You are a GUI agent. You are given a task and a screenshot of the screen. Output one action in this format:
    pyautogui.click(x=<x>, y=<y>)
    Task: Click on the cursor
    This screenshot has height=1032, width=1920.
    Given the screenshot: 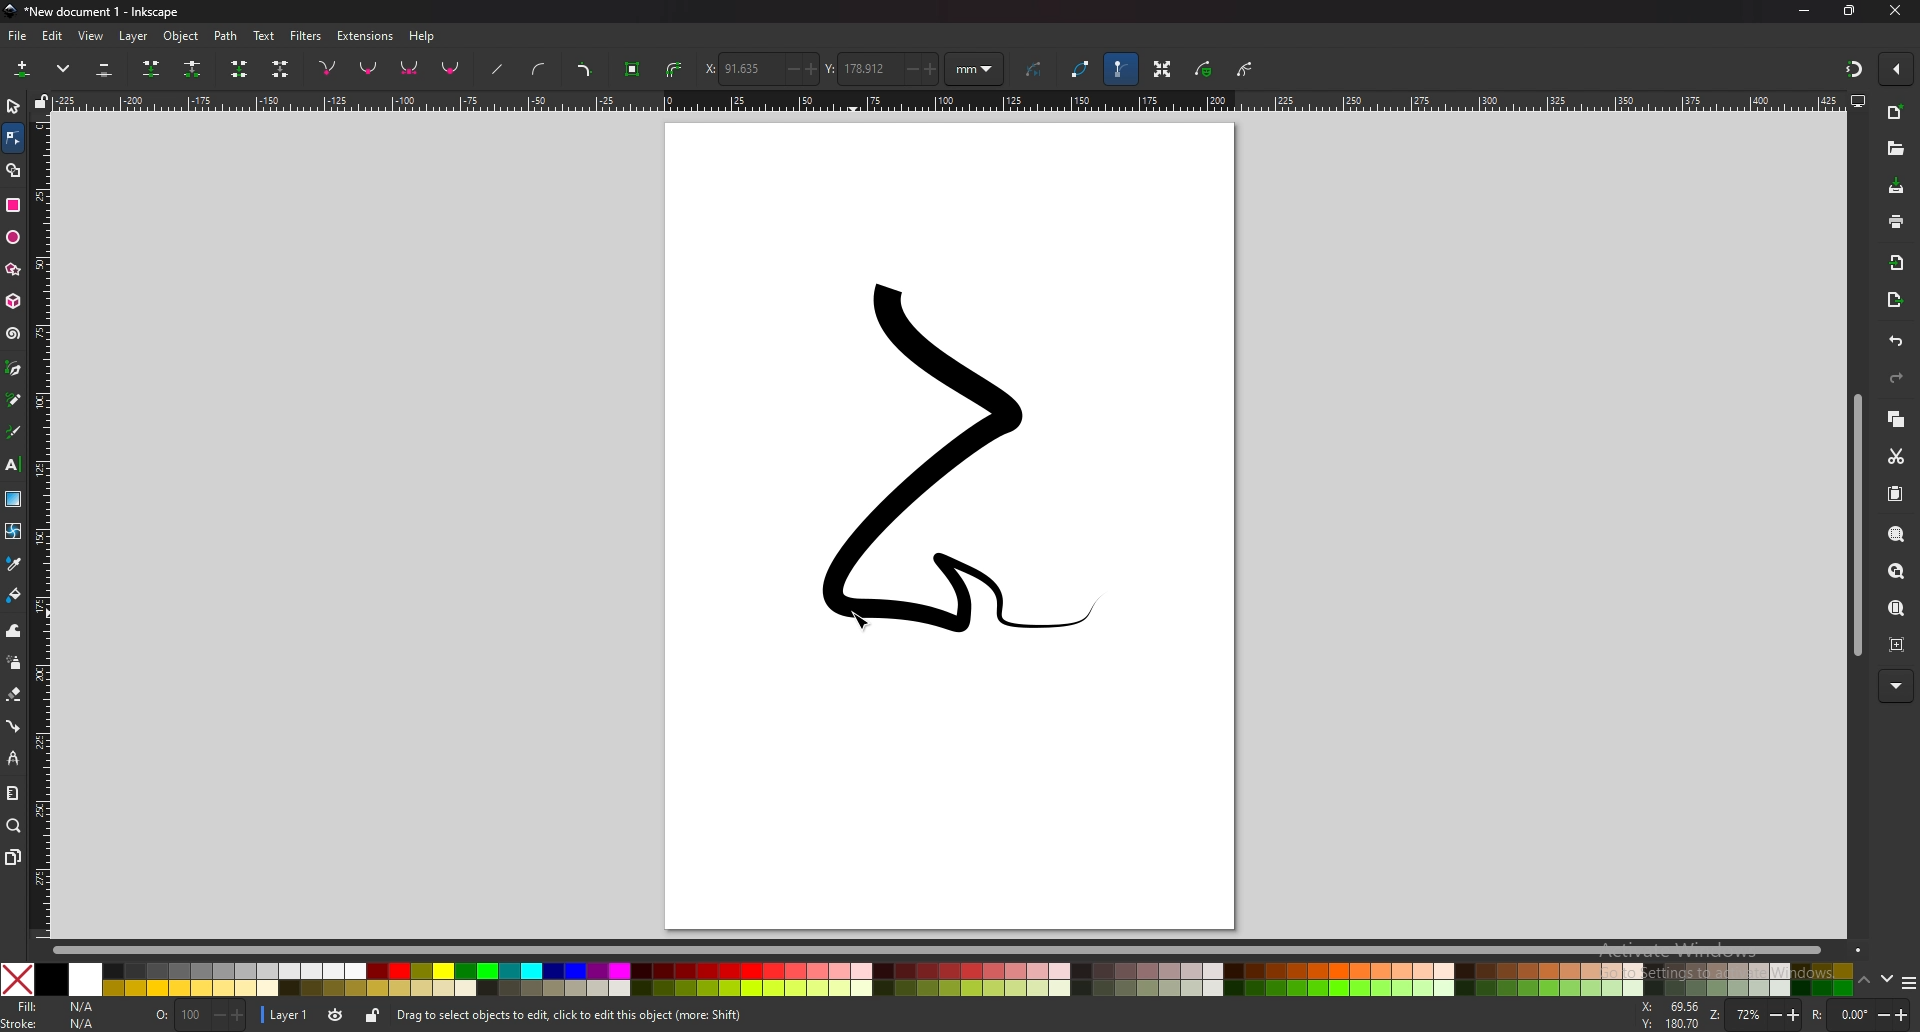 What is the action you would take?
    pyautogui.click(x=862, y=621)
    